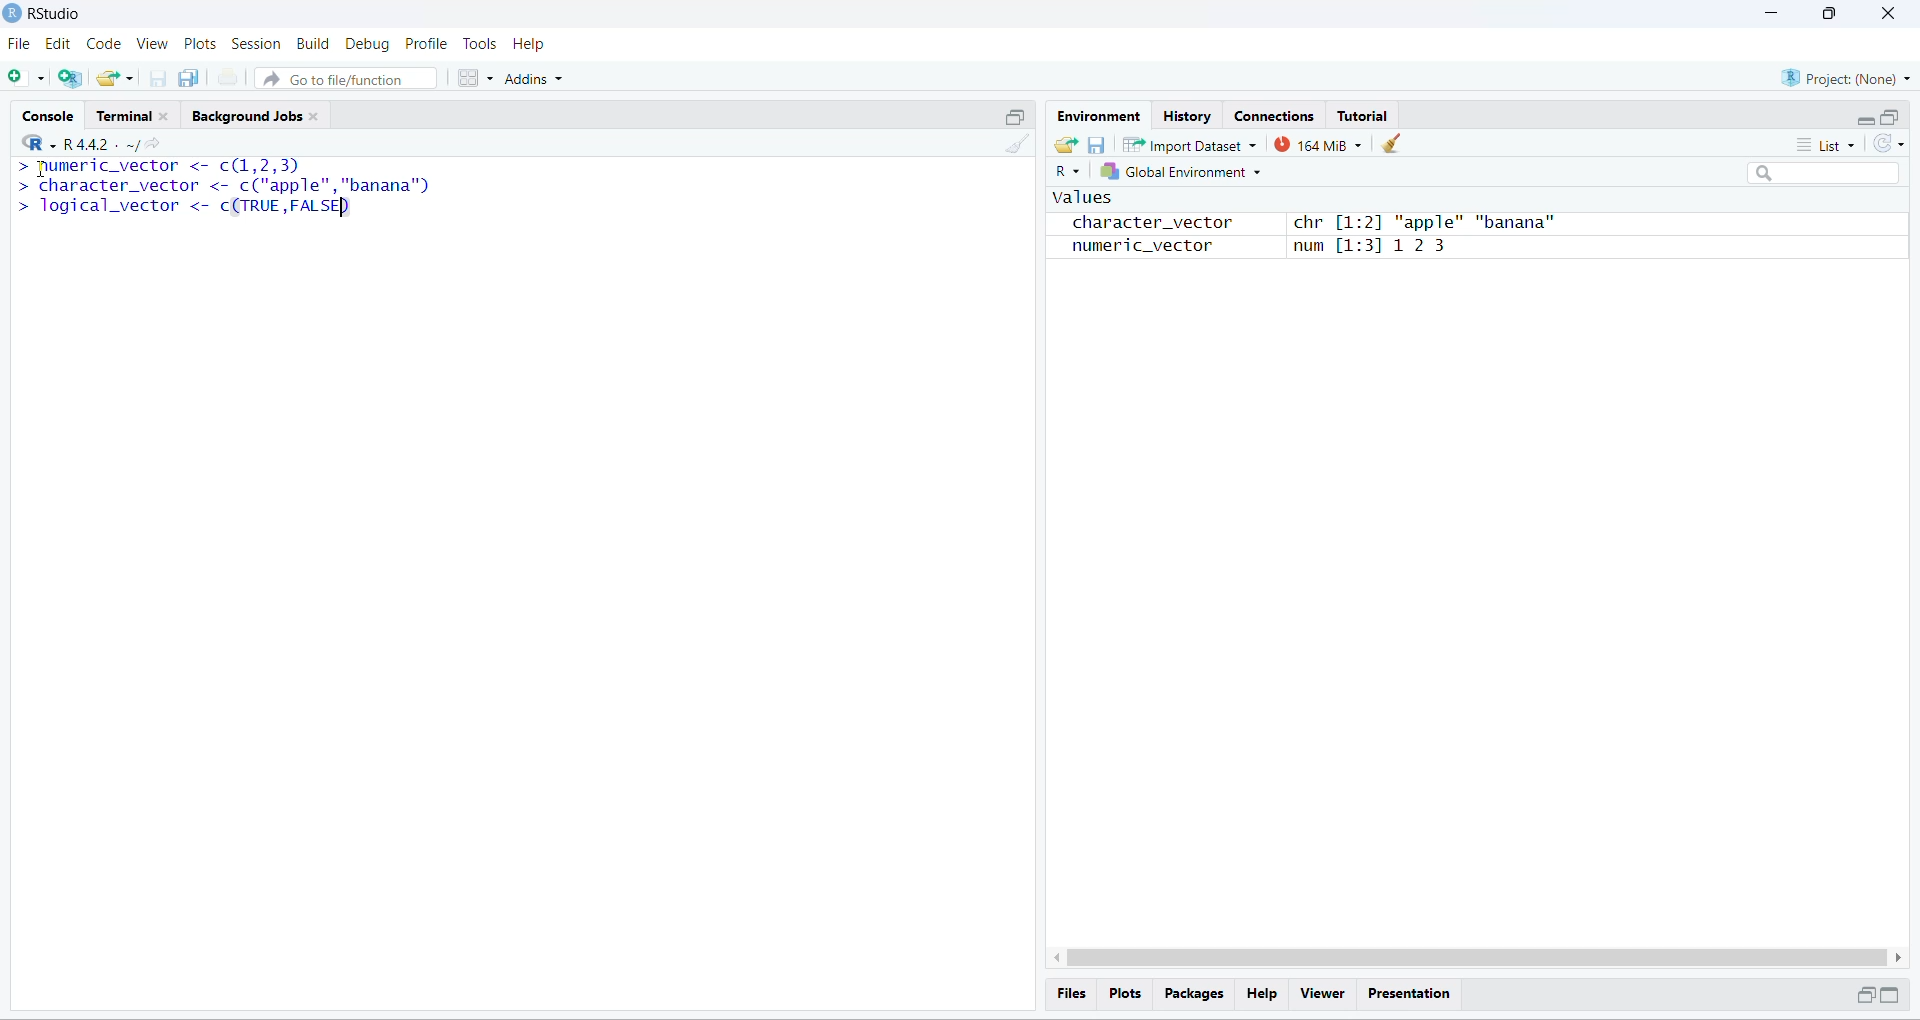 The image size is (1920, 1020). Describe the element at coordinates (102, 44) in the screenshot. I see `Code` at that location.